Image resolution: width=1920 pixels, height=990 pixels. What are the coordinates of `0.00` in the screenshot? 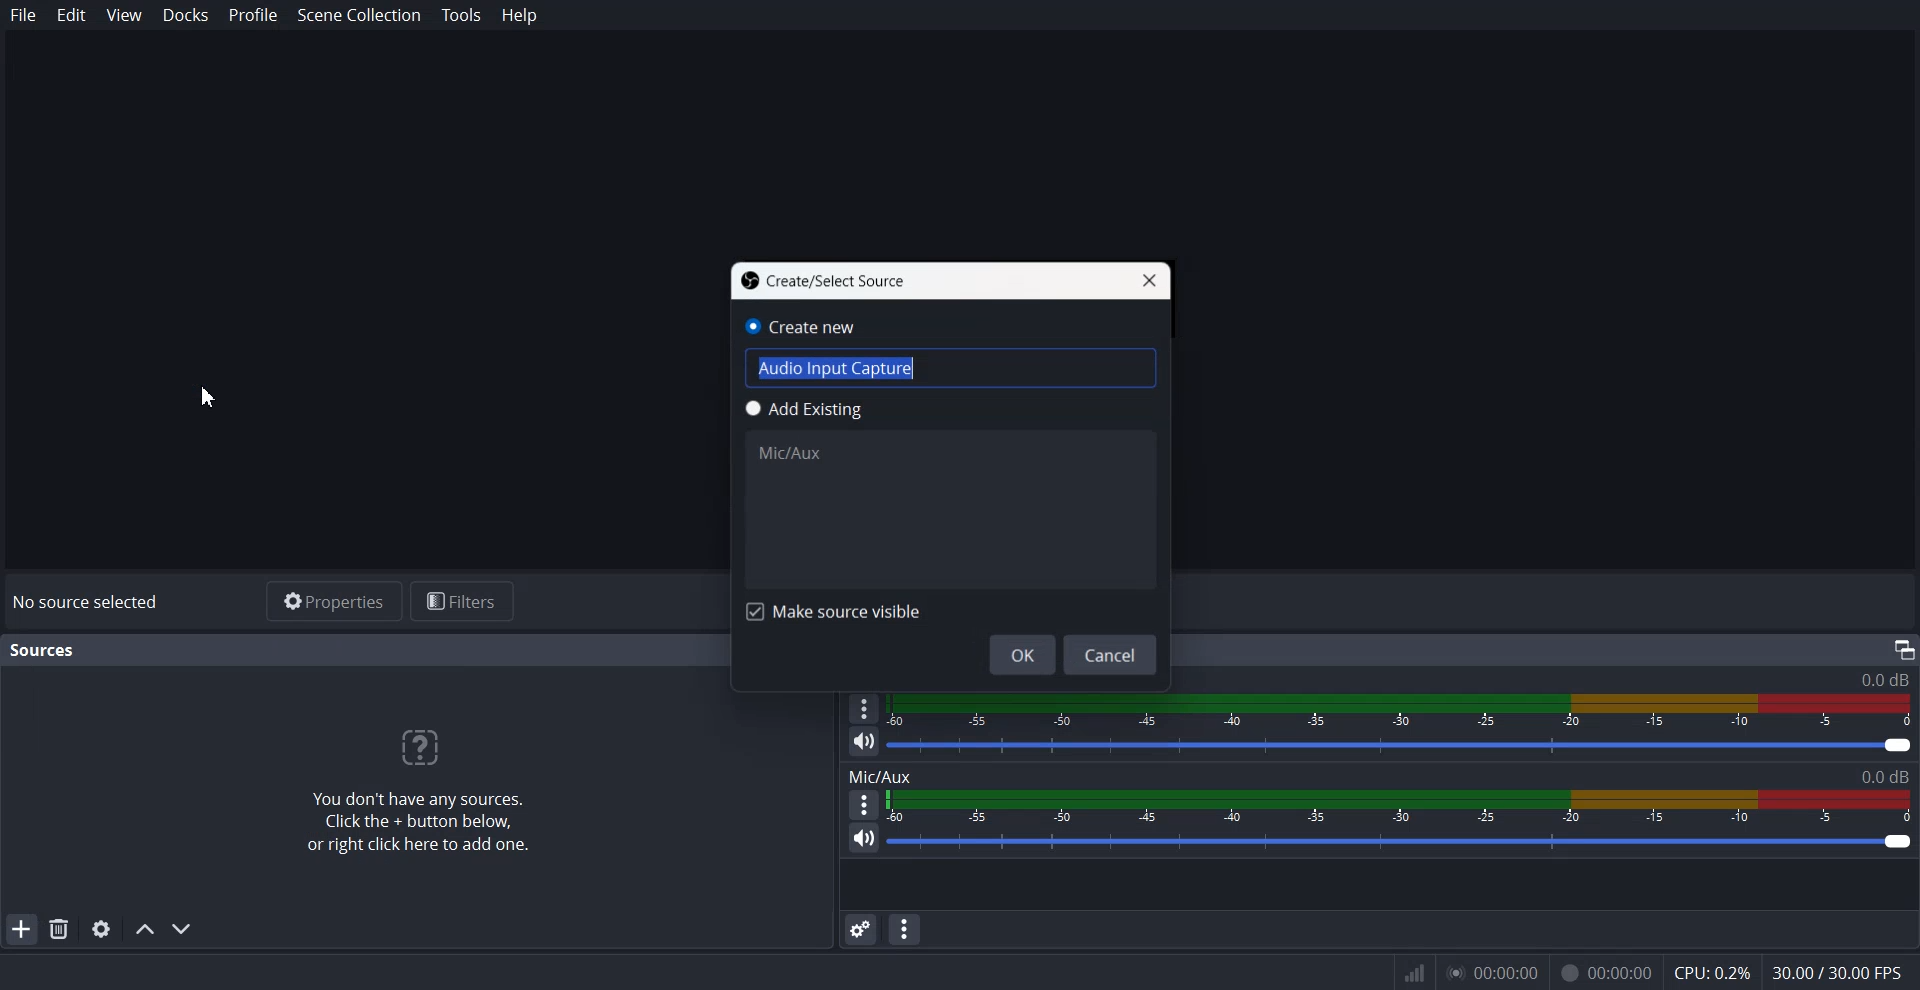 It's located at (1490, 973).